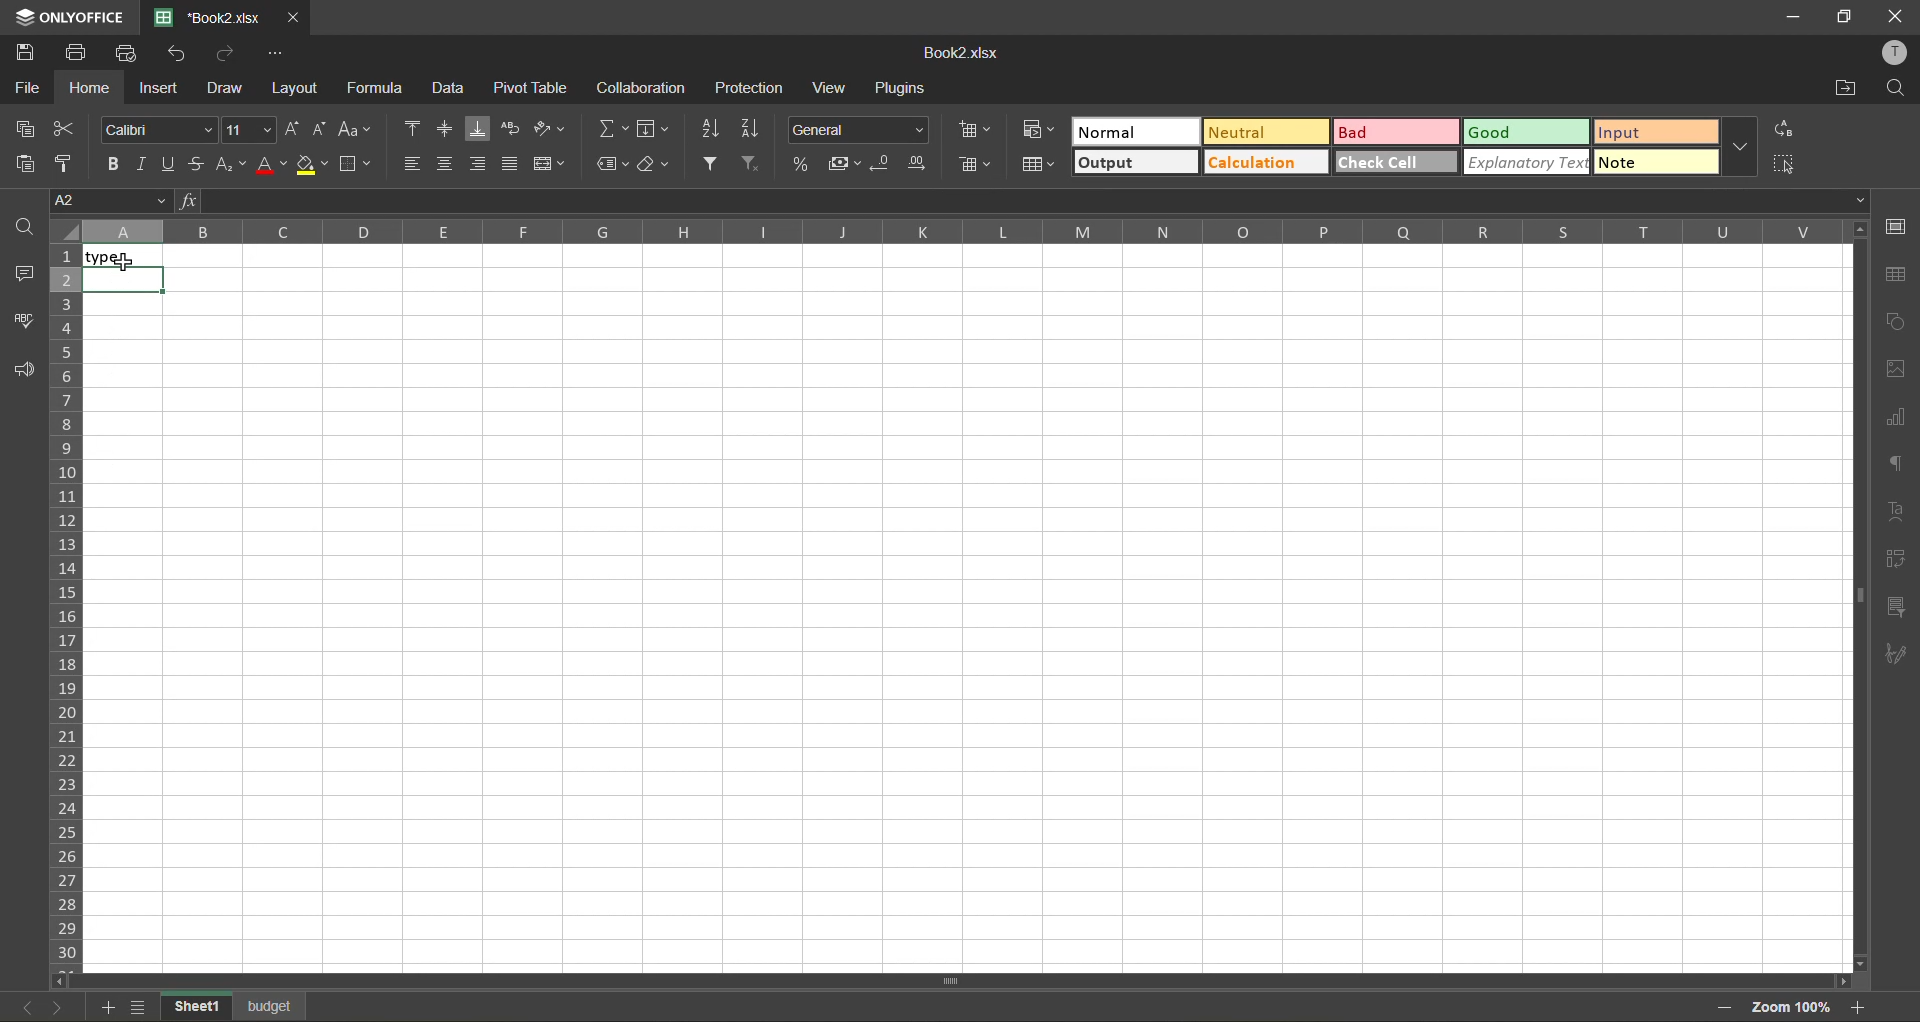  What do you see at coordinates (1740, 148) in the screenshot?
I see `more options` at bounding box center [1740, 148].